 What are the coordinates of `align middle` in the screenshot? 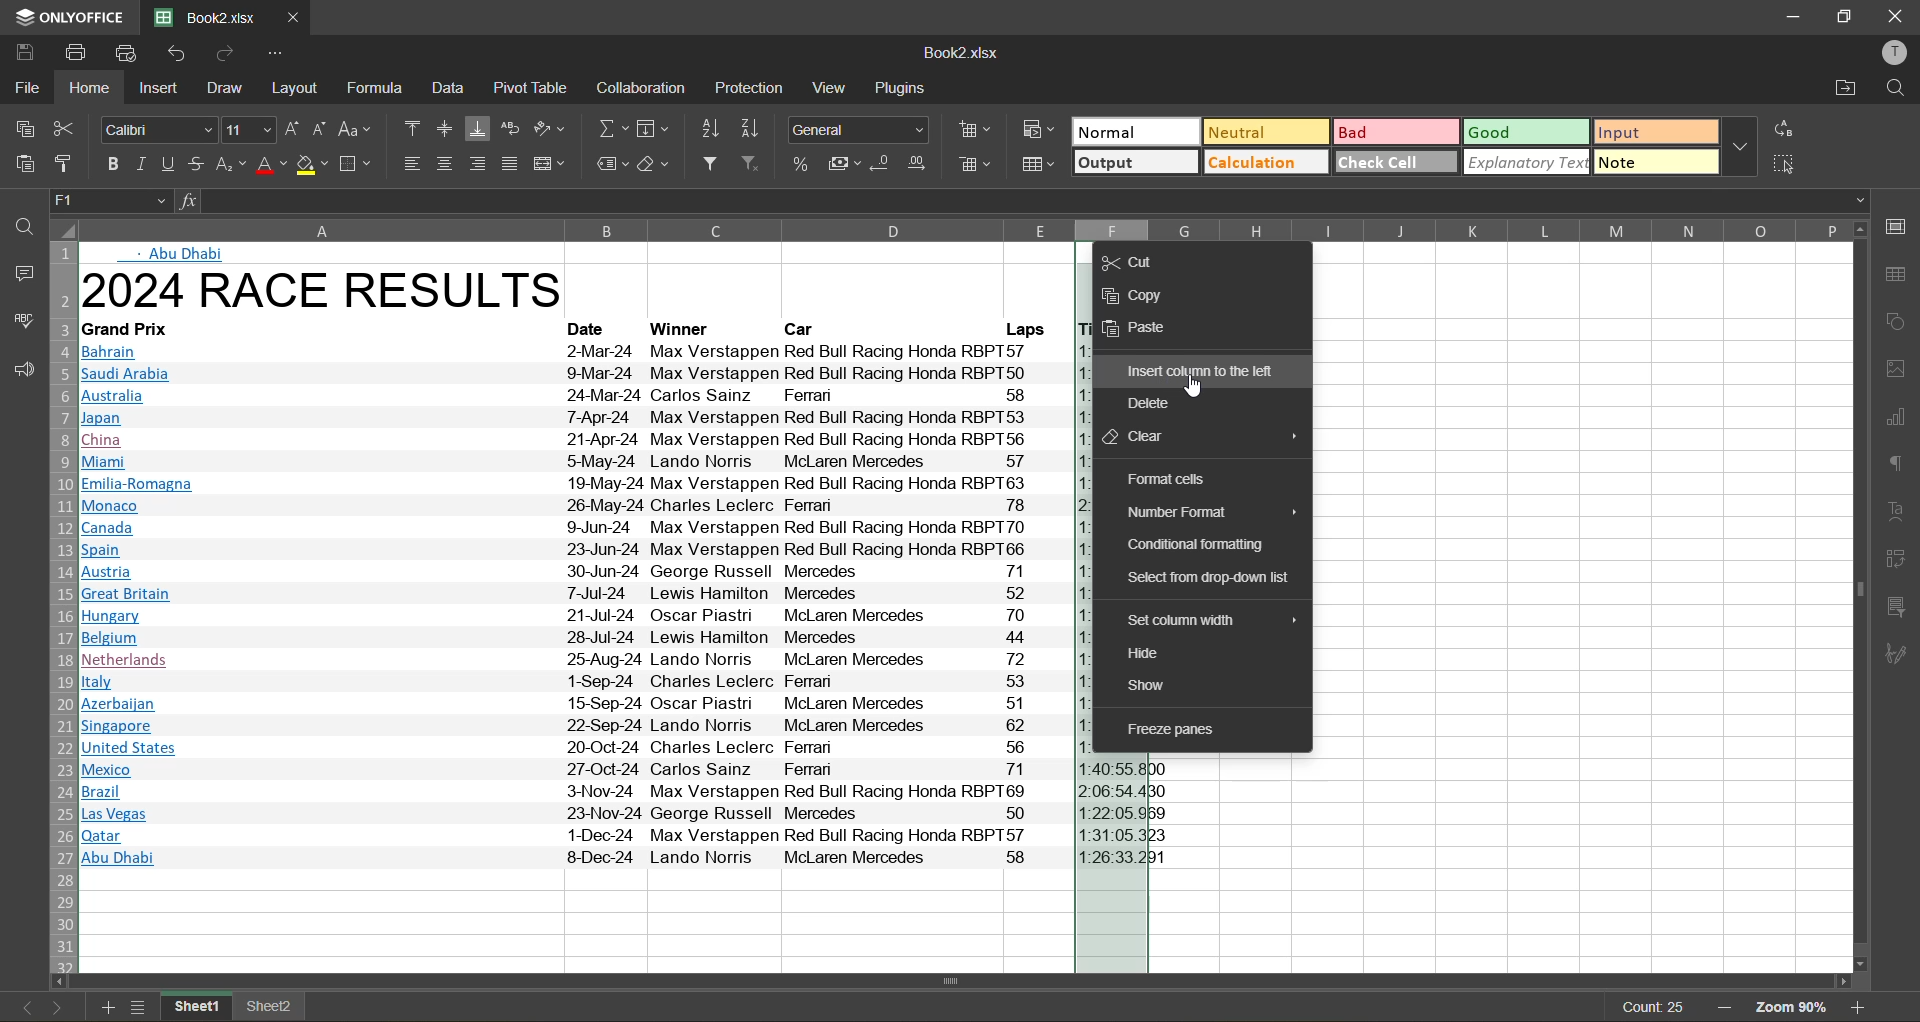 It's located at (445, 127).